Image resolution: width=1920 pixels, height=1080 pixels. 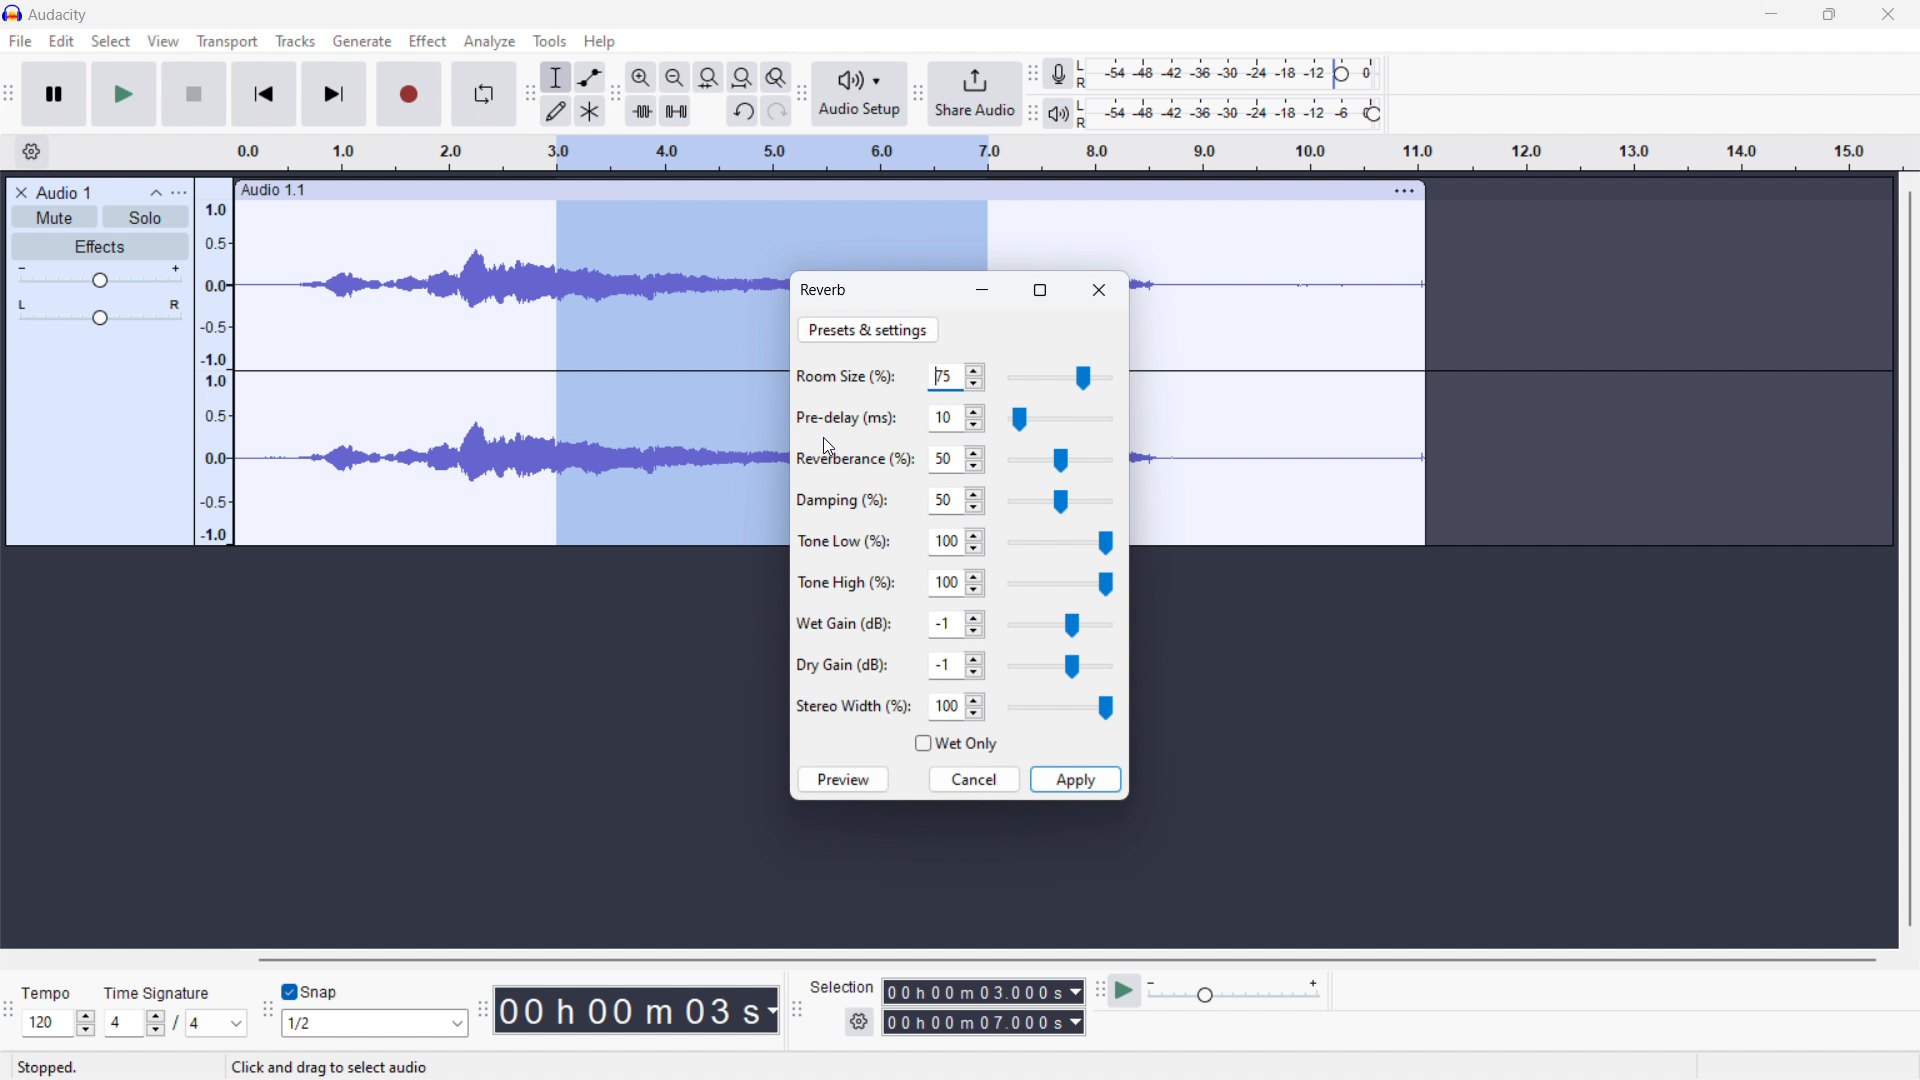 I want to click on snapping toolbar, so click(x=267, y=1014).